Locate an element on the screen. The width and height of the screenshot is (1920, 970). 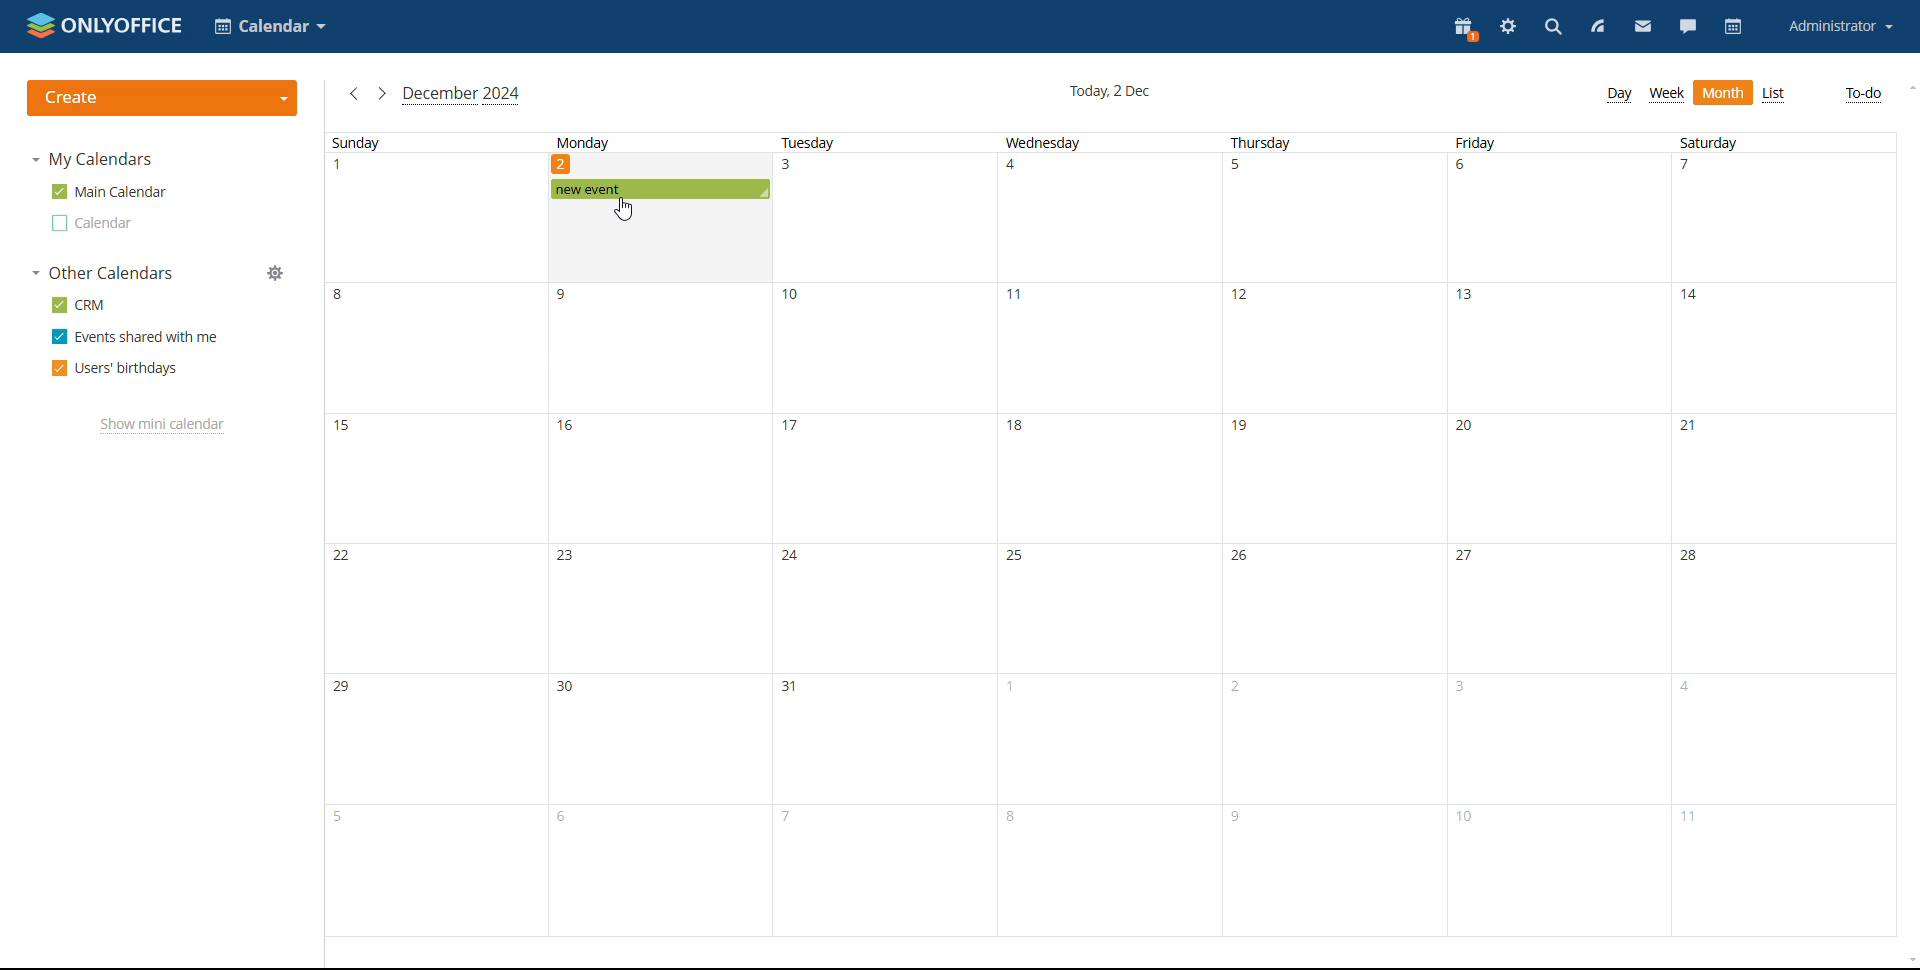
present is located at coordinates (1464, 29).